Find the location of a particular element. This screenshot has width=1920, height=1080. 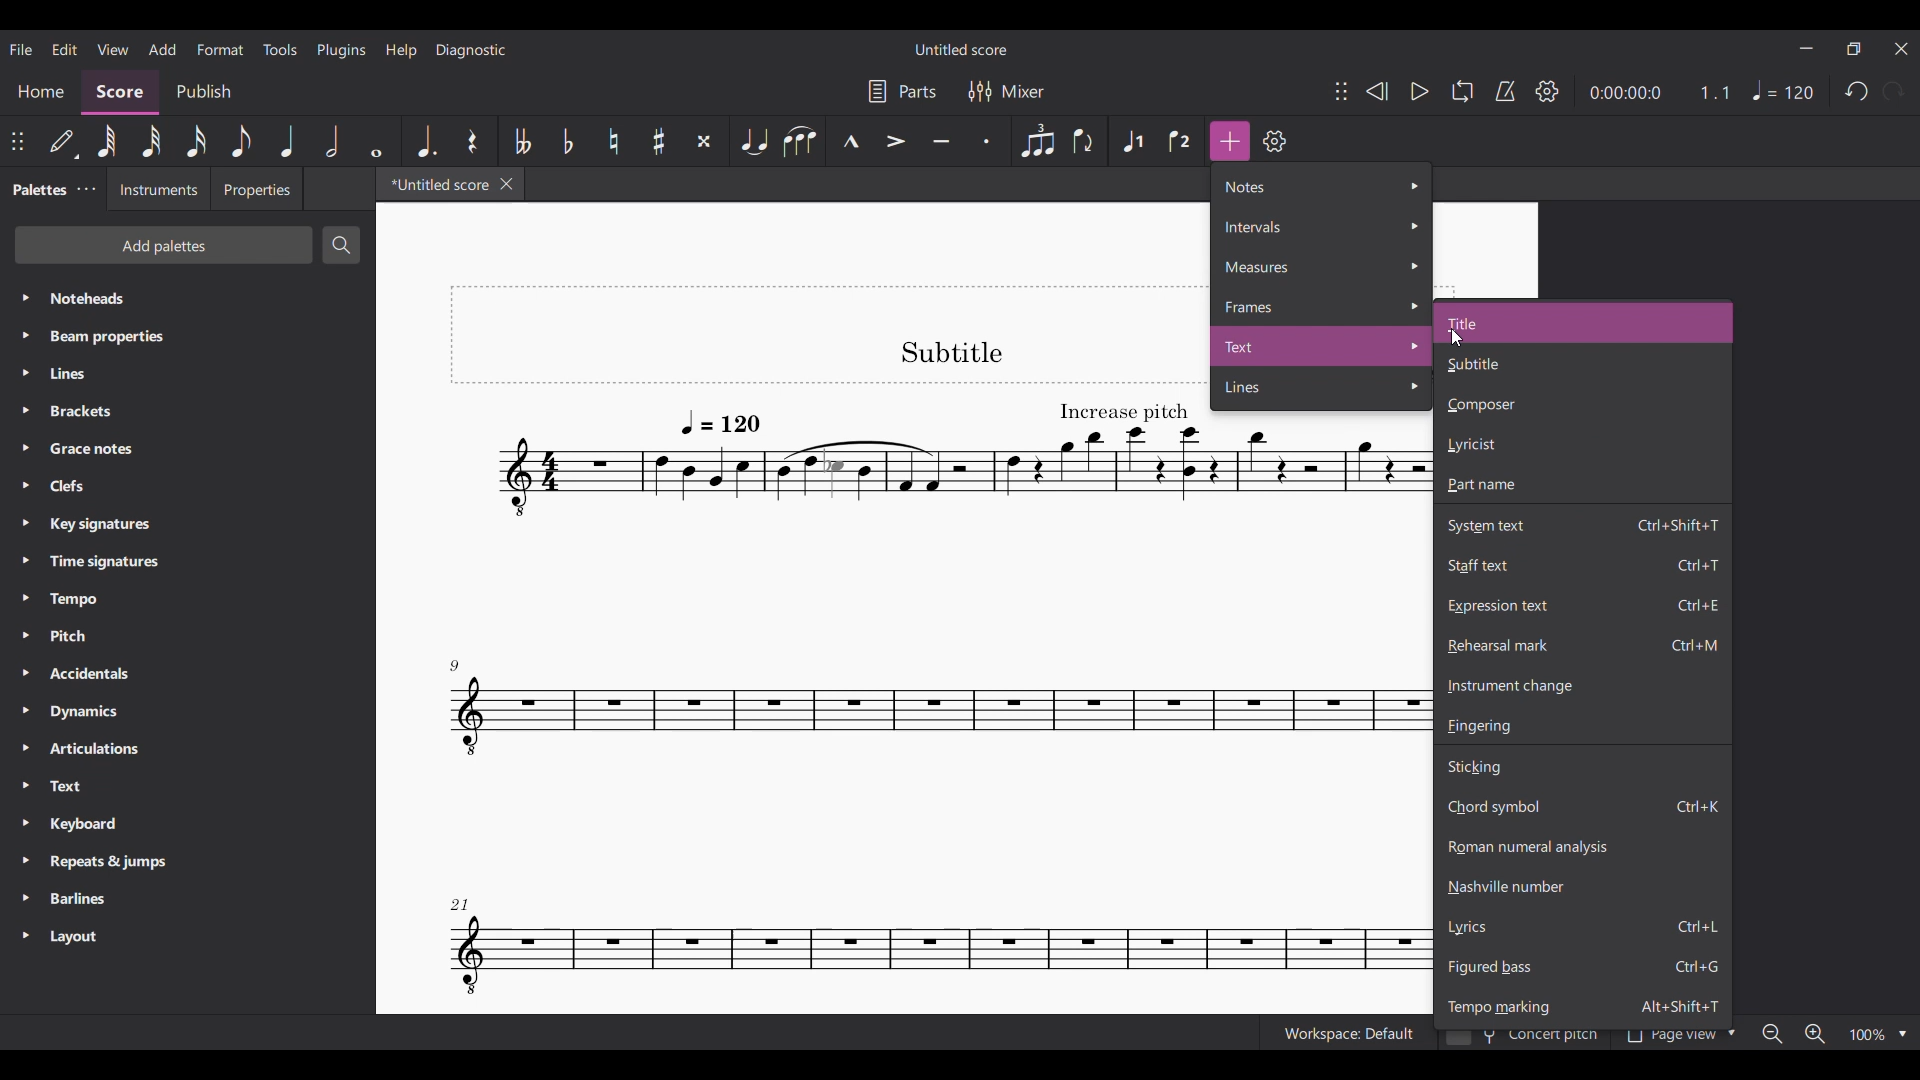

Edit menu is located at coordinates (64, 49).